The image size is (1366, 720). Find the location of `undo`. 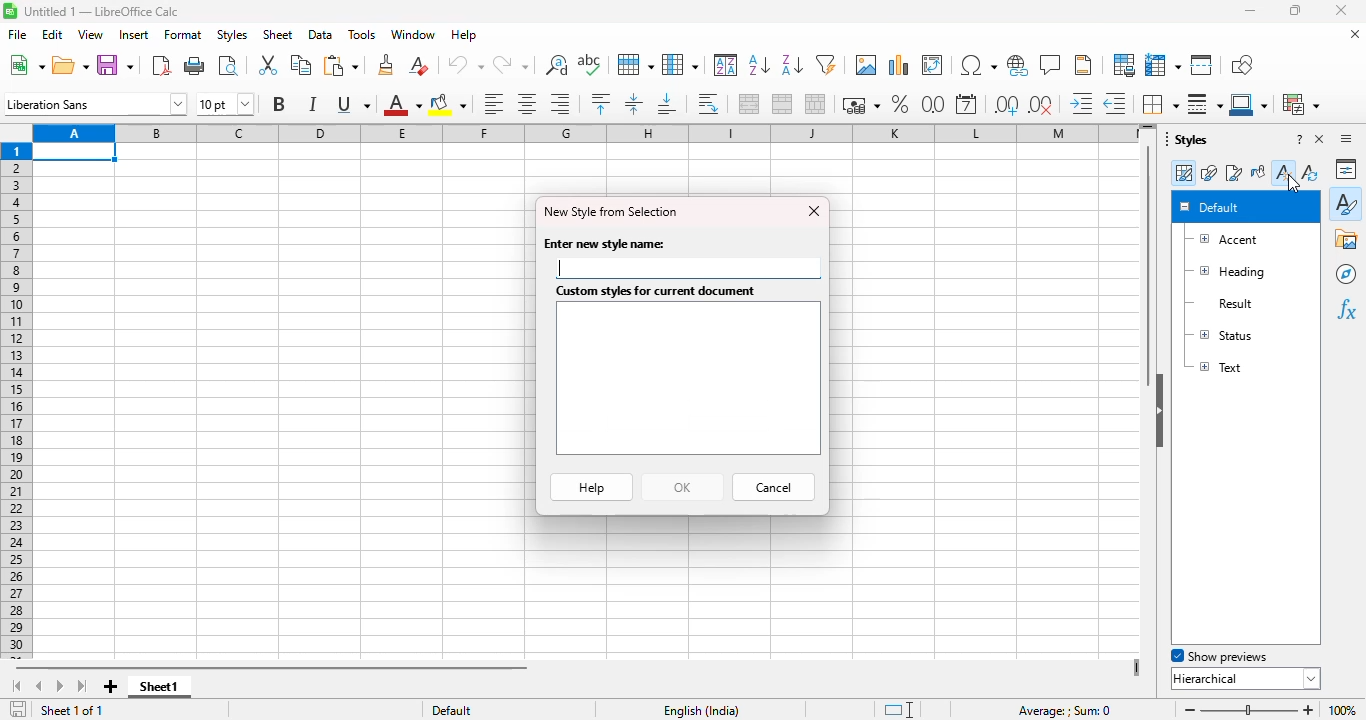

undo is located at coordinates (465, 65).